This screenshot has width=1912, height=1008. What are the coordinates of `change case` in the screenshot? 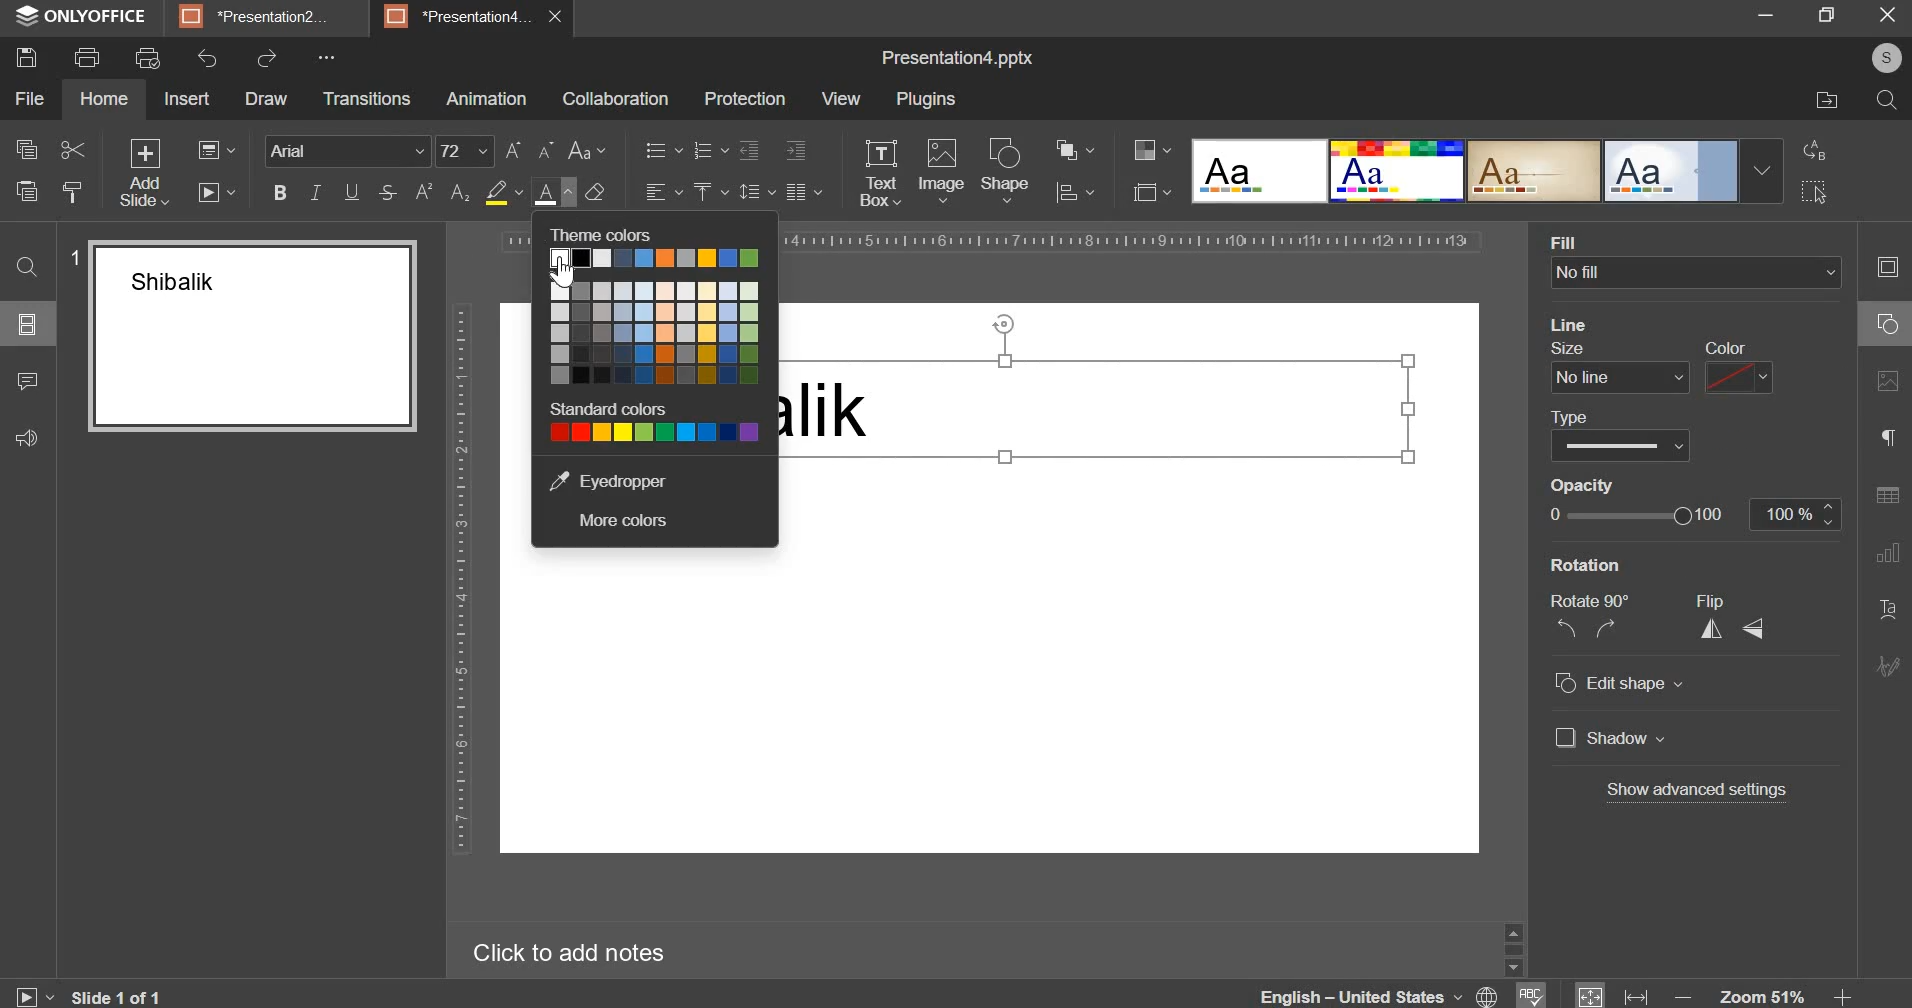 It's located at (588, 150).